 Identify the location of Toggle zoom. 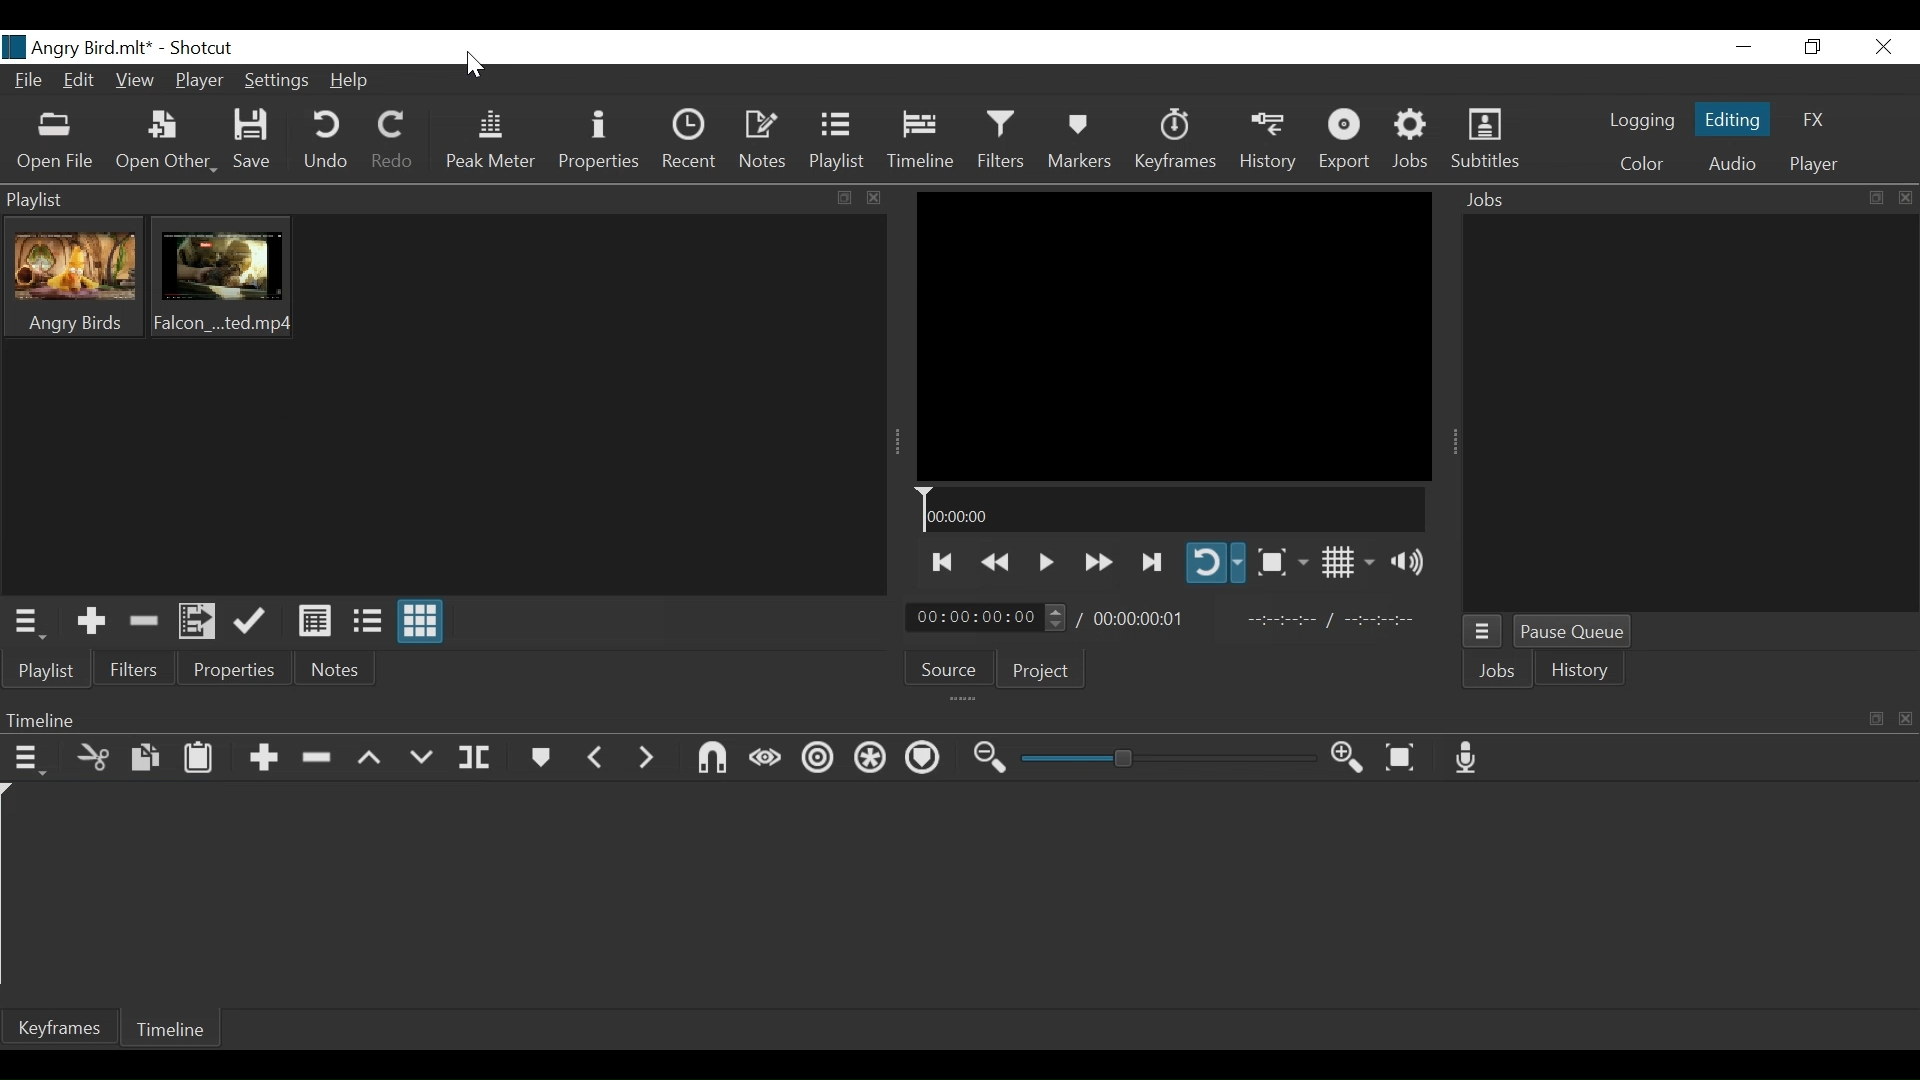
(1283, 563).